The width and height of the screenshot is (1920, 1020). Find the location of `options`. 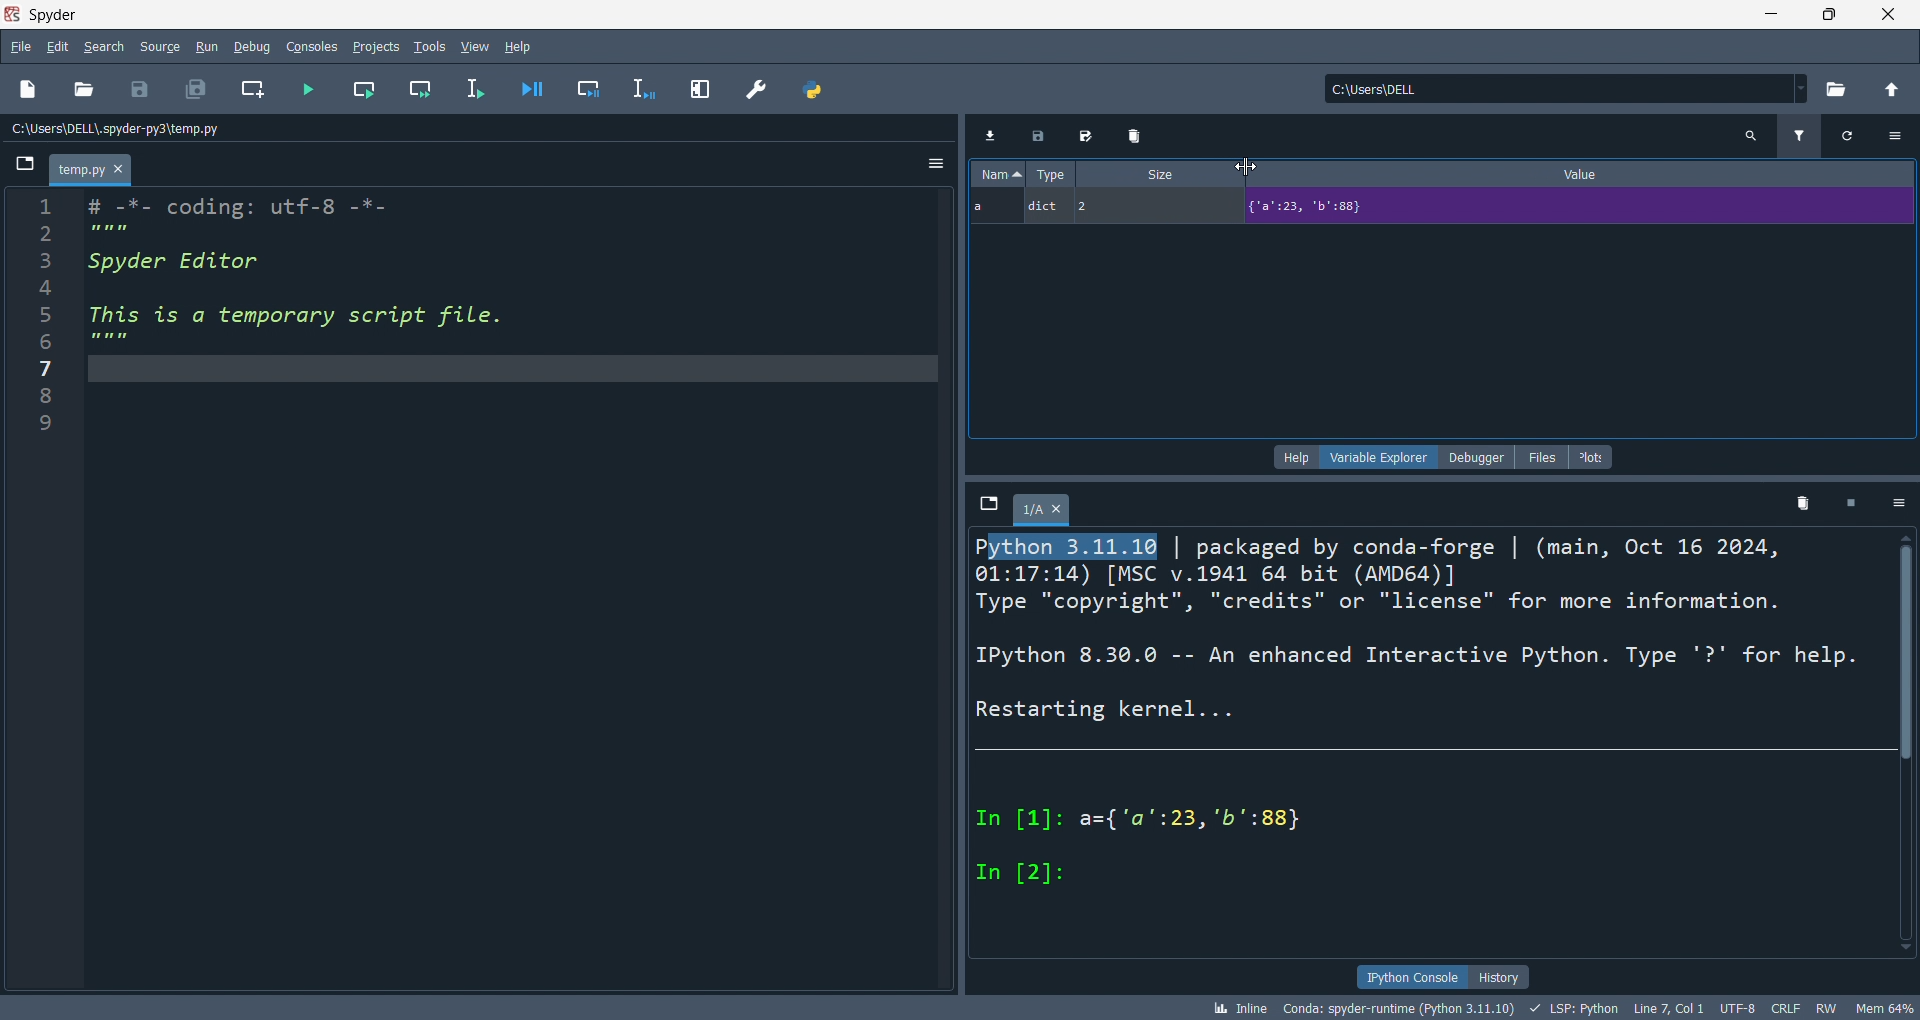

options is located at coordinates (1901, 135).